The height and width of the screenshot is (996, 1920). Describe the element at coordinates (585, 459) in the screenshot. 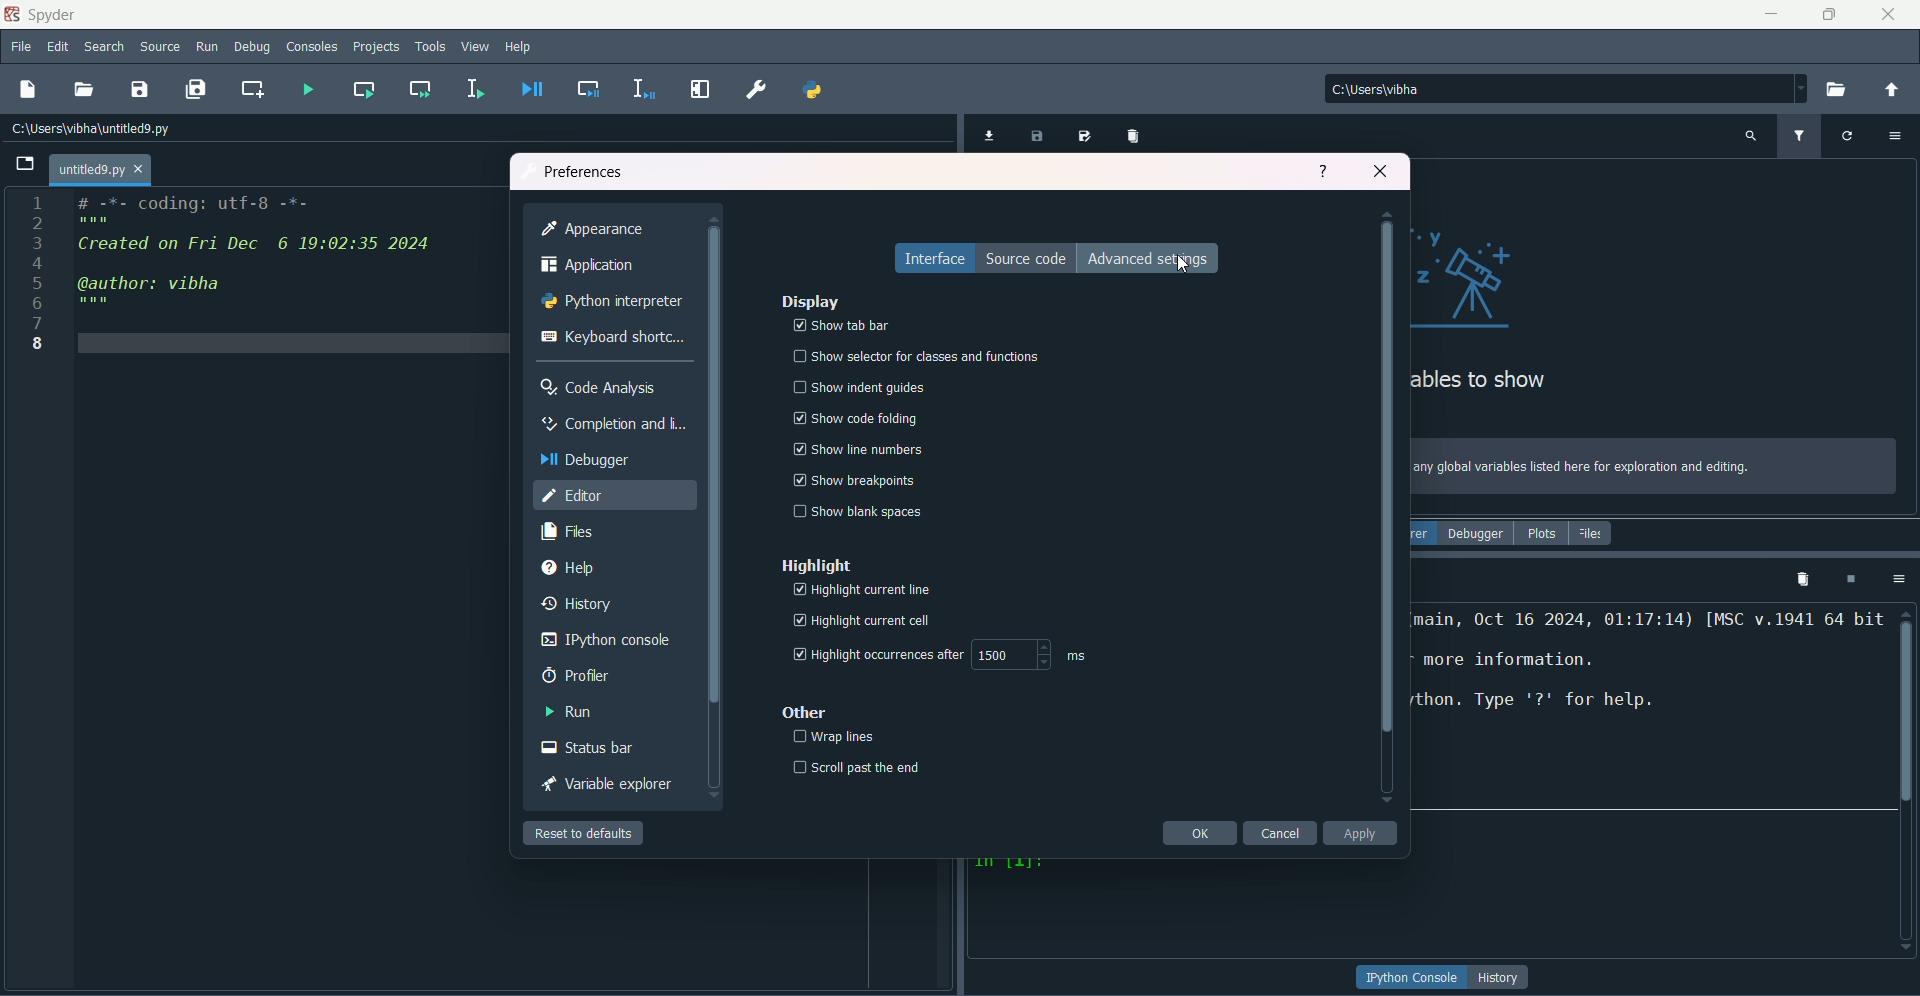

I see `debugger` at that location.